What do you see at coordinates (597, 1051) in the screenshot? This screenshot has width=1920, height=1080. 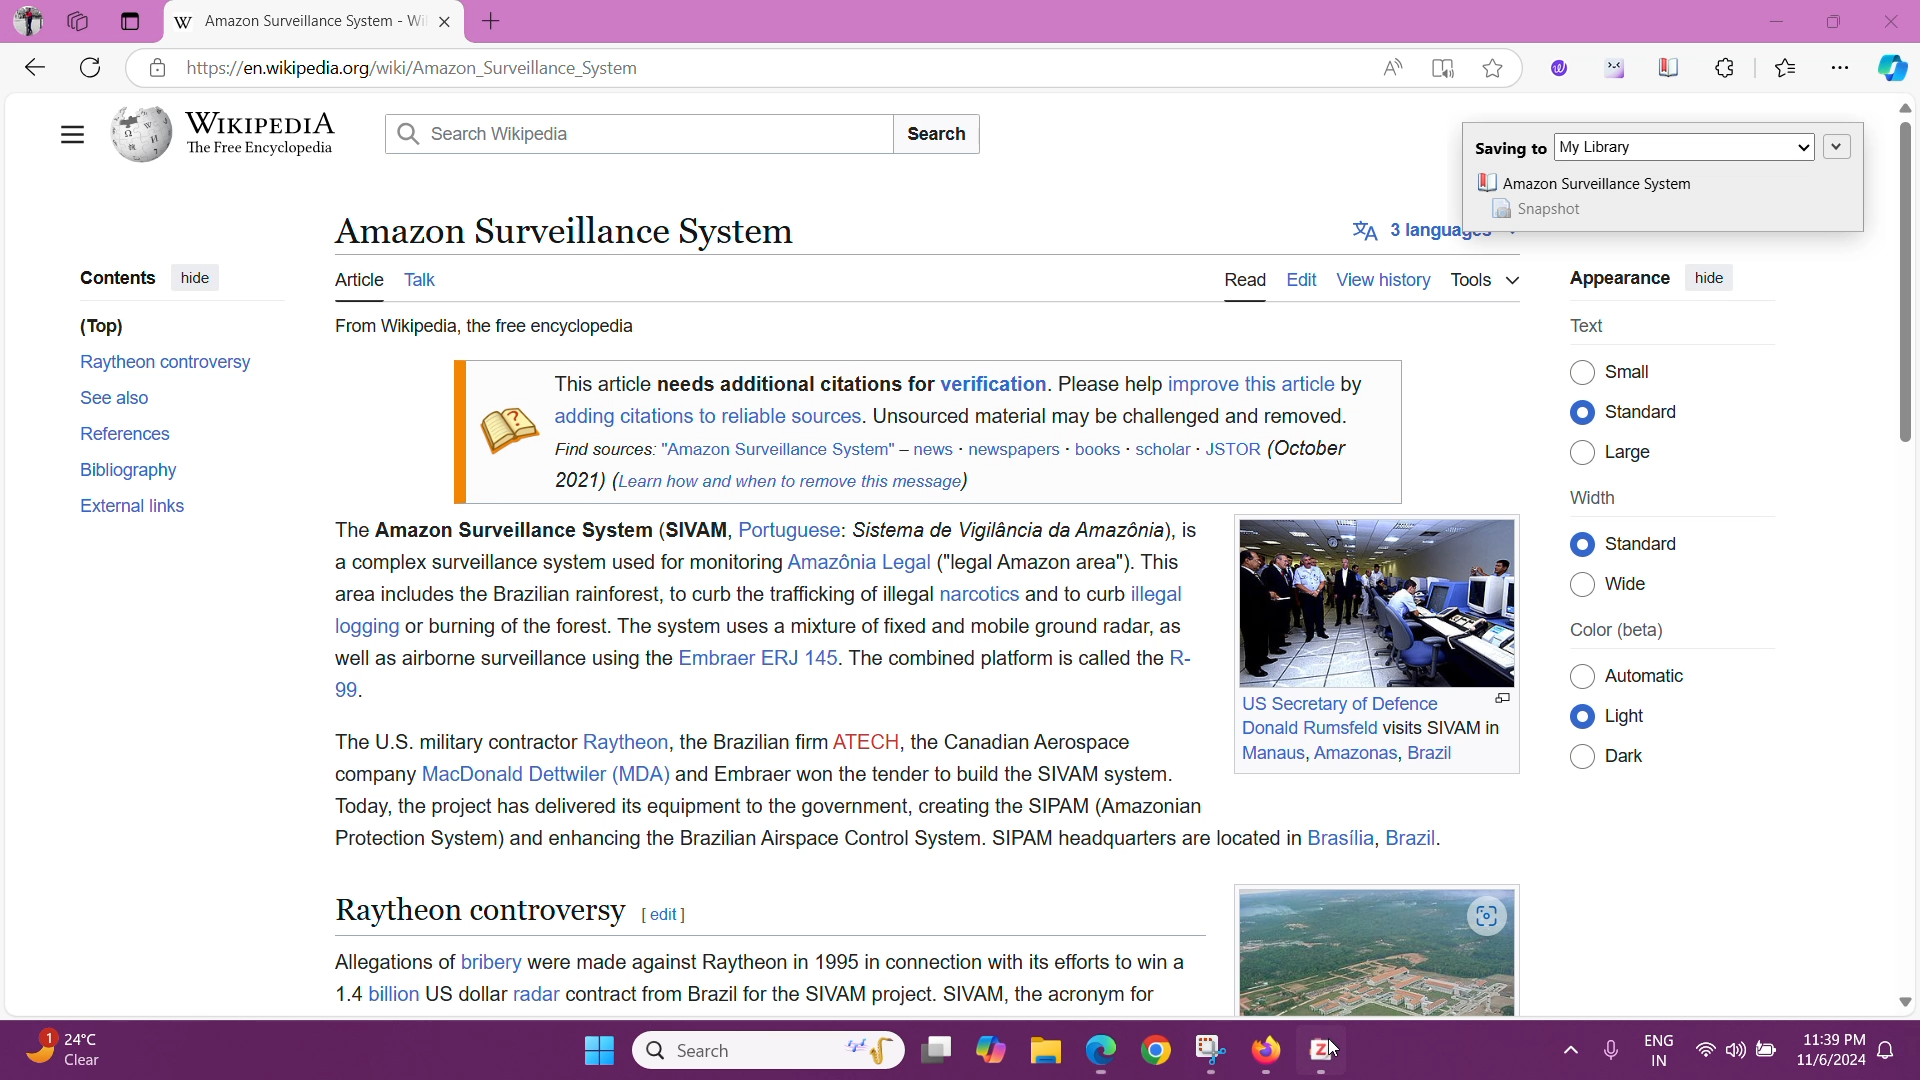 I see `windows start` at bounding box center [597, 1051].